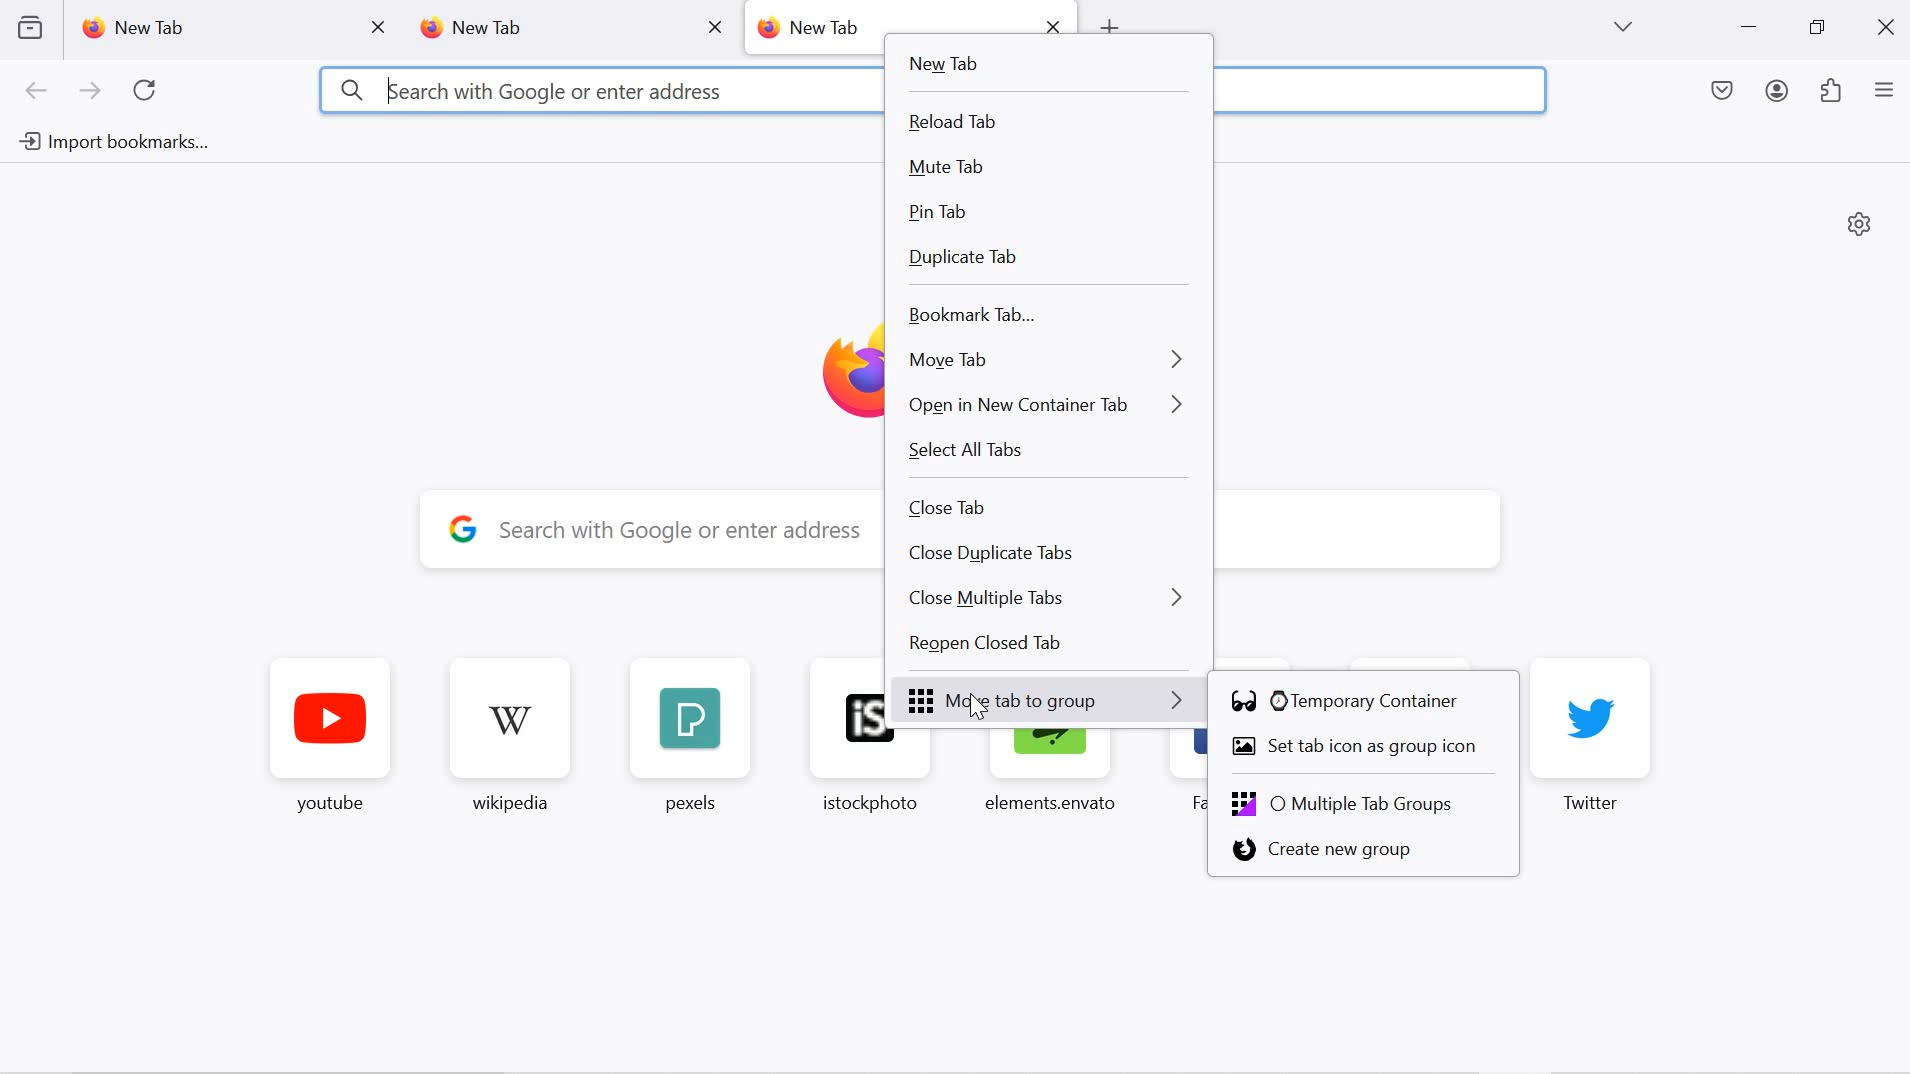 Image resolution: width=1910 pixels, height=1074 pixels. I want to click on reload tab, so click(1041, 122).